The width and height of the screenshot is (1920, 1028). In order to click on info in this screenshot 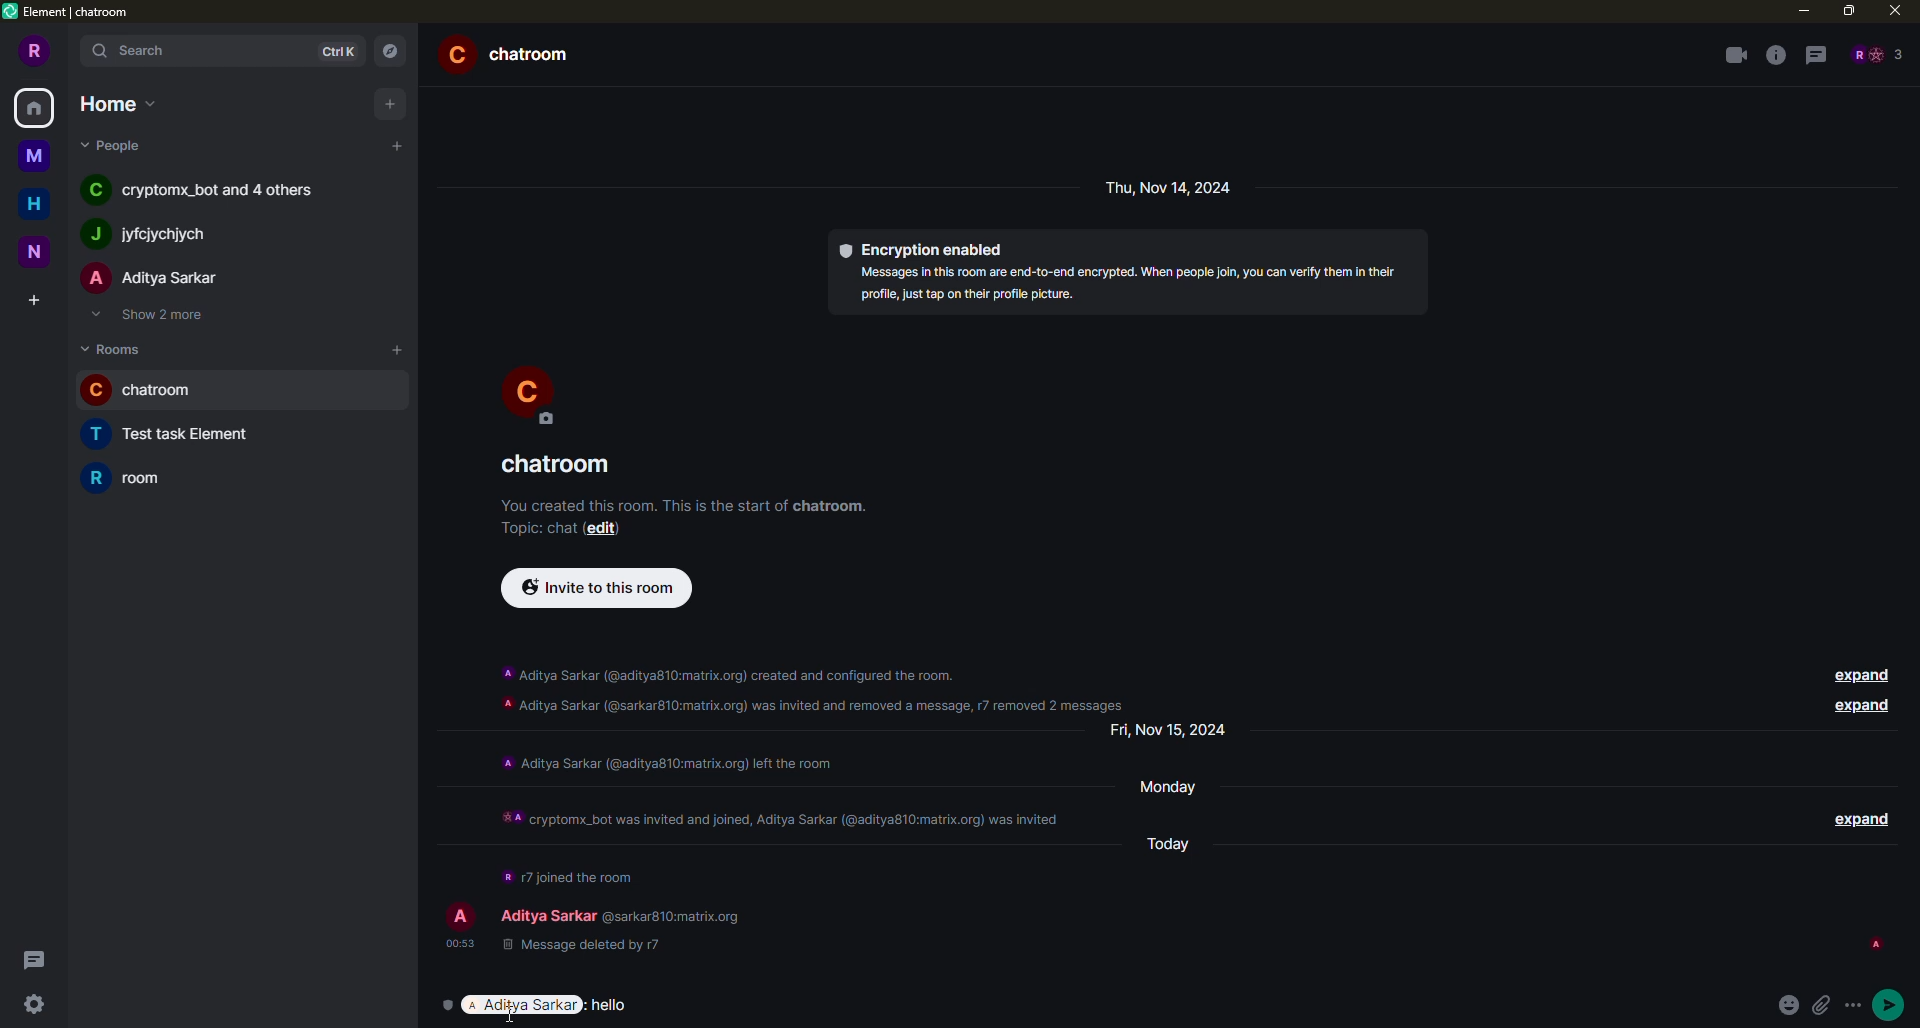, I will do `click(783, 811)`.